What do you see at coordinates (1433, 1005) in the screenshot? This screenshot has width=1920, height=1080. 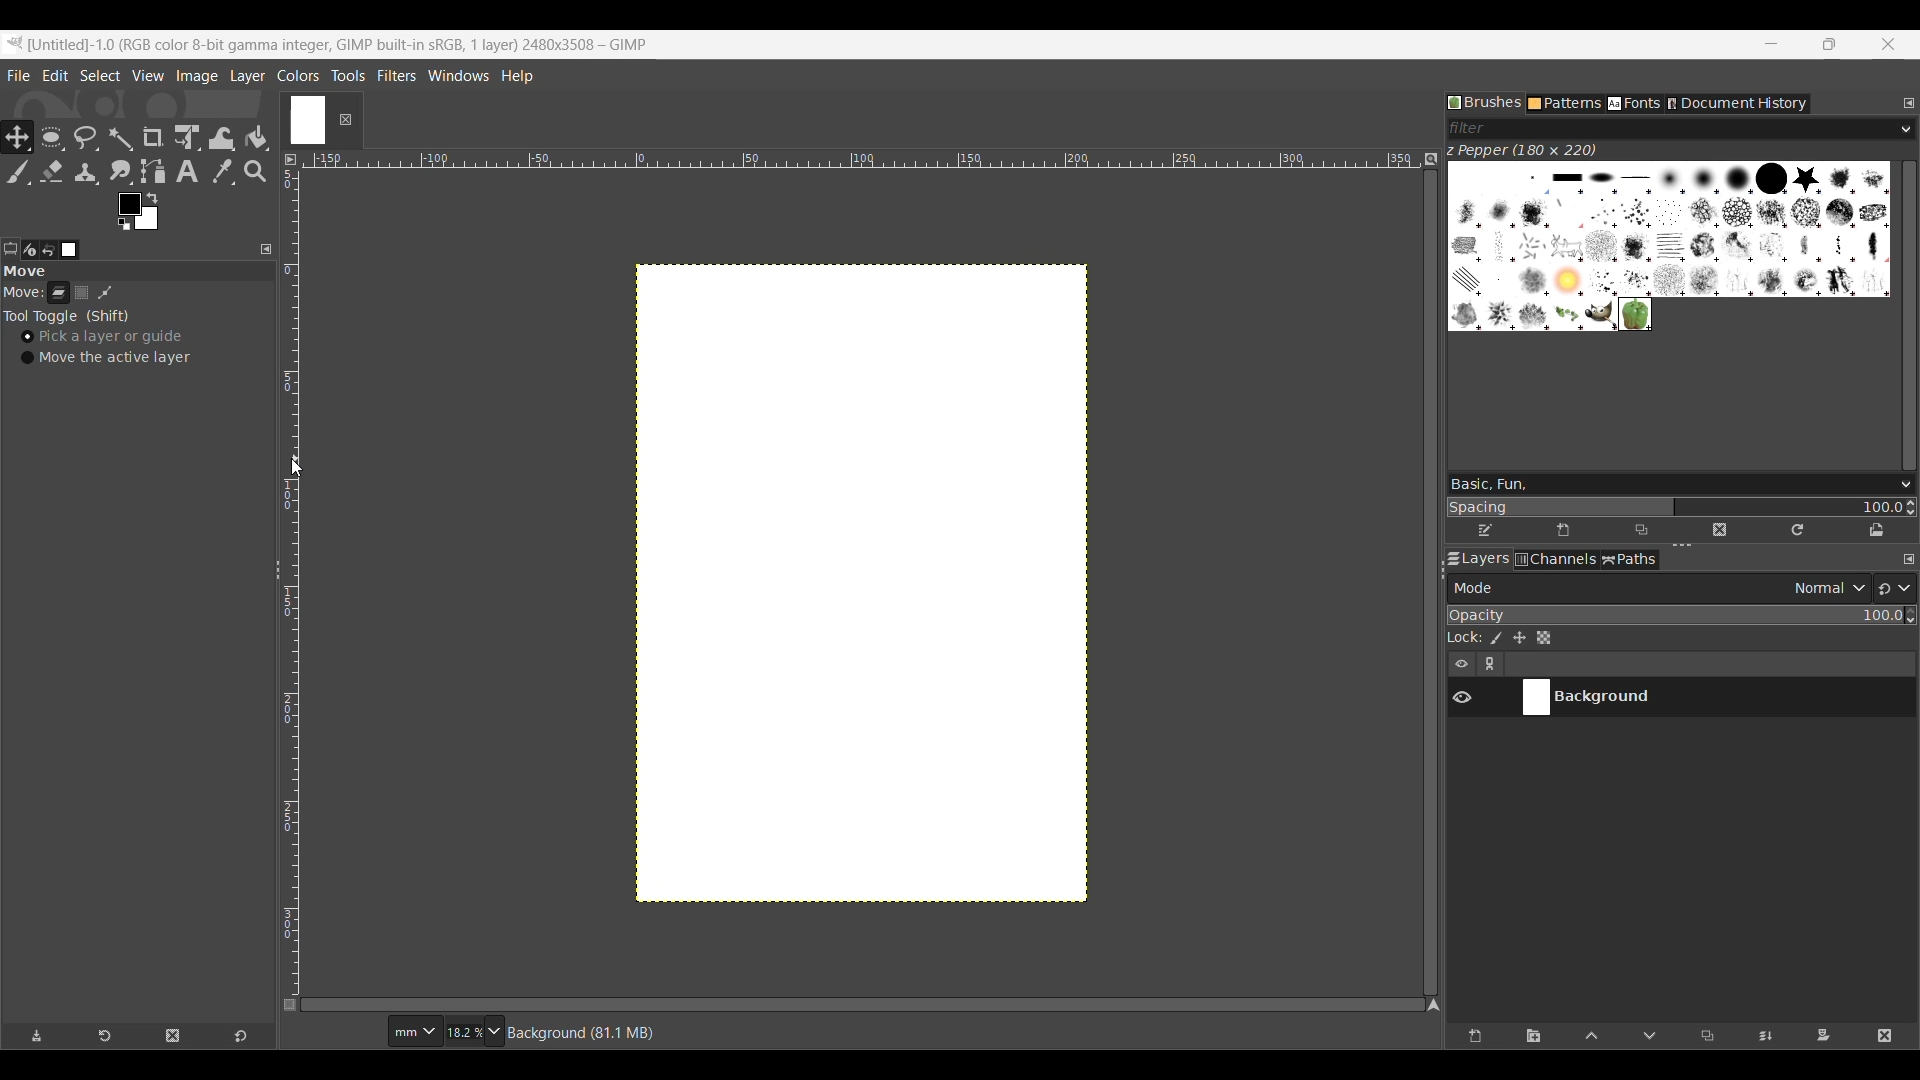 I see `Navigate the image display` at bounding box center [1433, 1005].